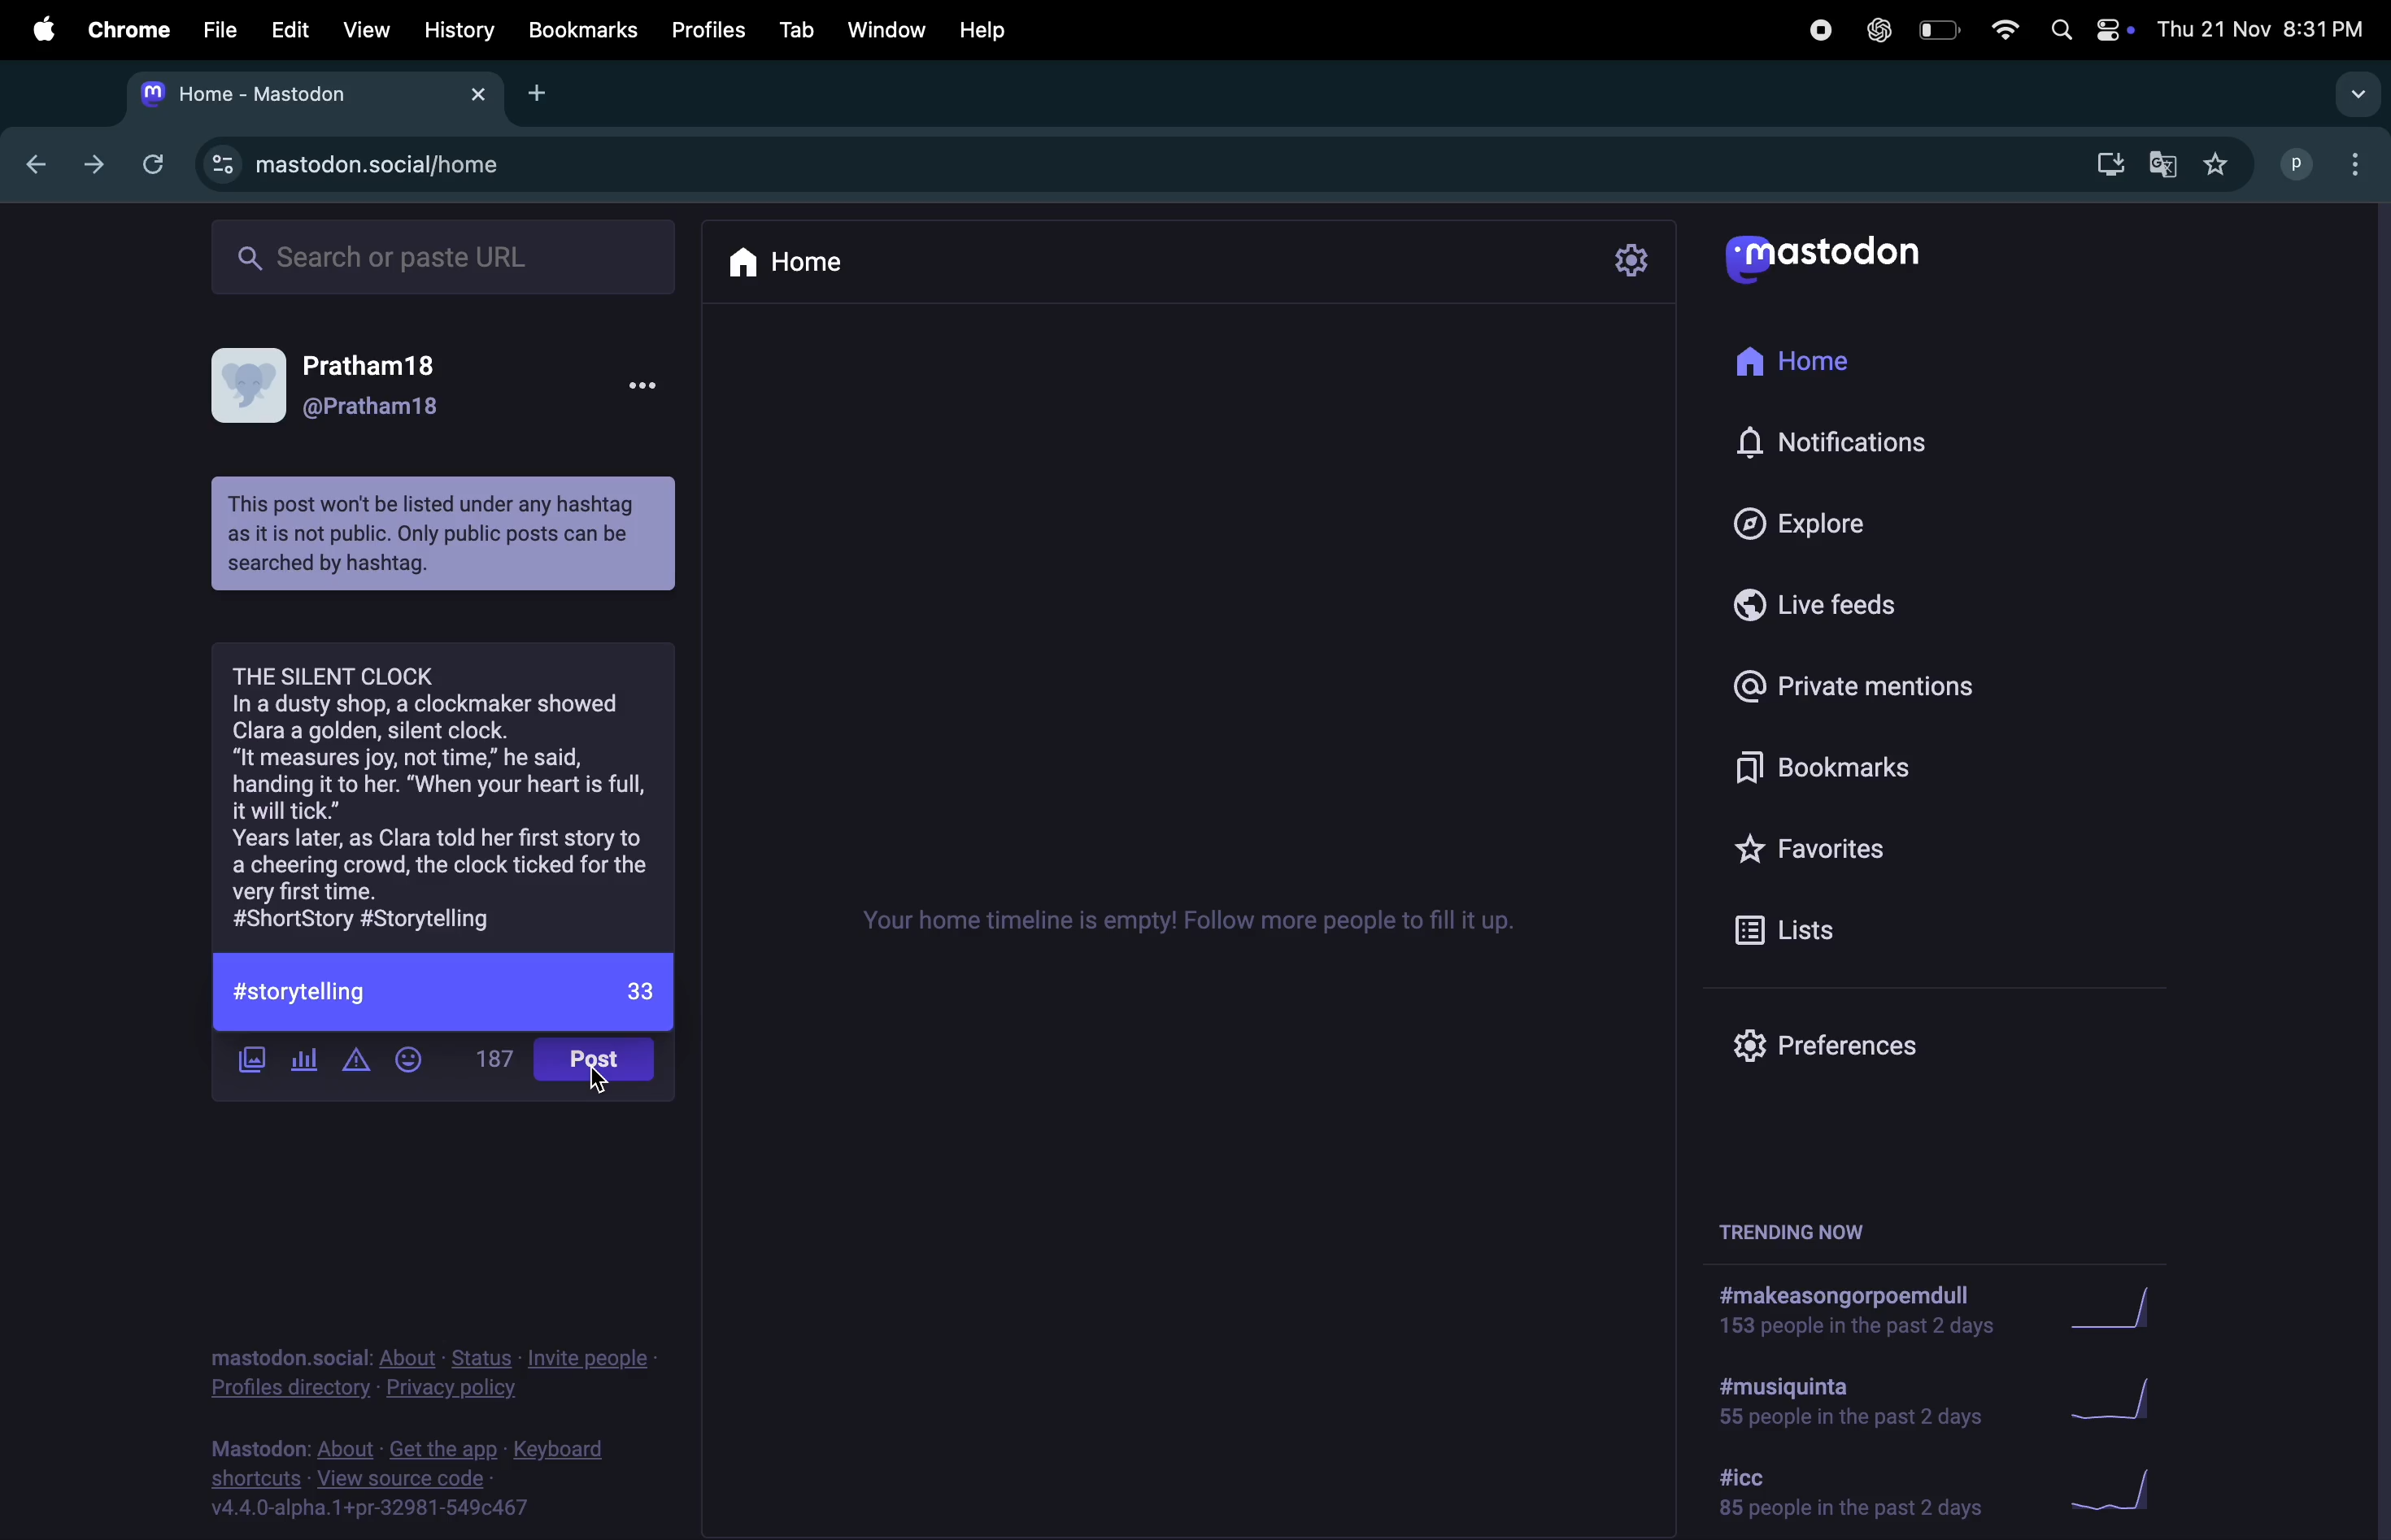 This screenshot has width=2391, height=1540. What do you see at coordinates (1940, 32) in the screenshot?
I see `battery` at bounding box center [1940, 32].